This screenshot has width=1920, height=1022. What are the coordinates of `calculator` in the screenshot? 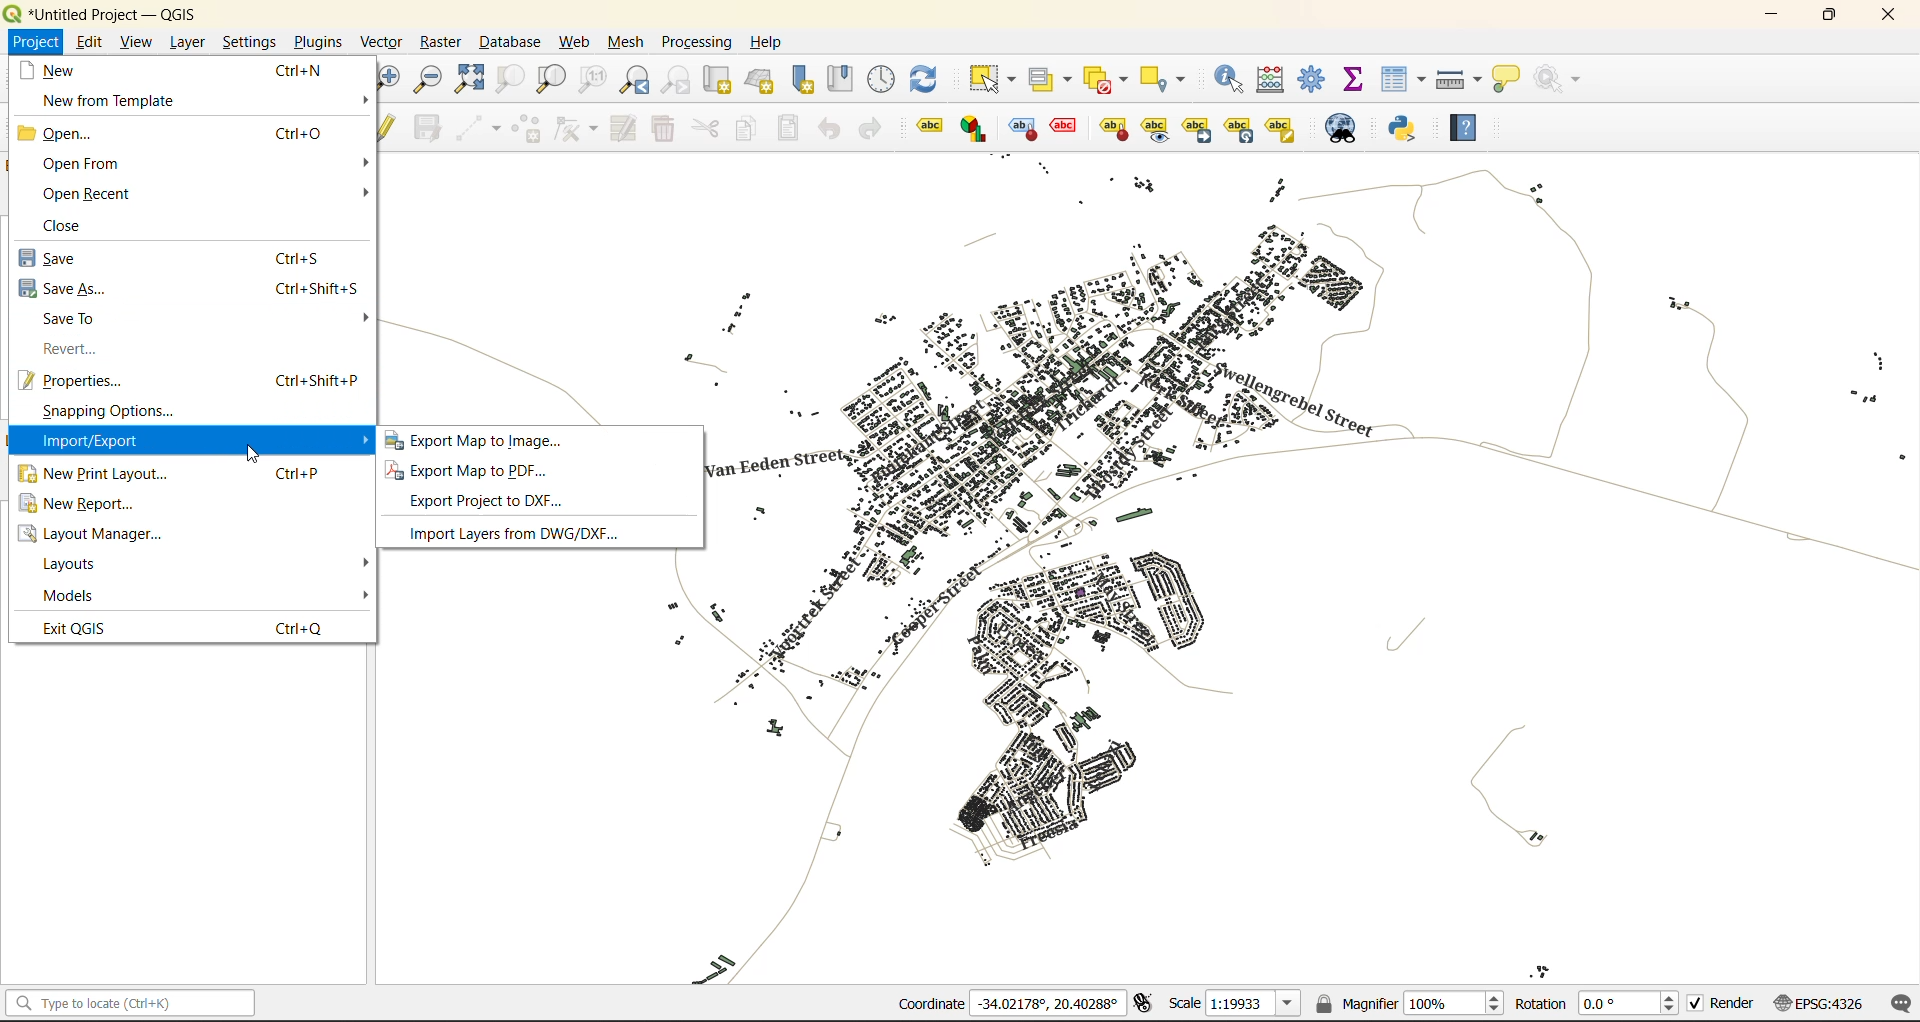 It's located at (1274, 80).